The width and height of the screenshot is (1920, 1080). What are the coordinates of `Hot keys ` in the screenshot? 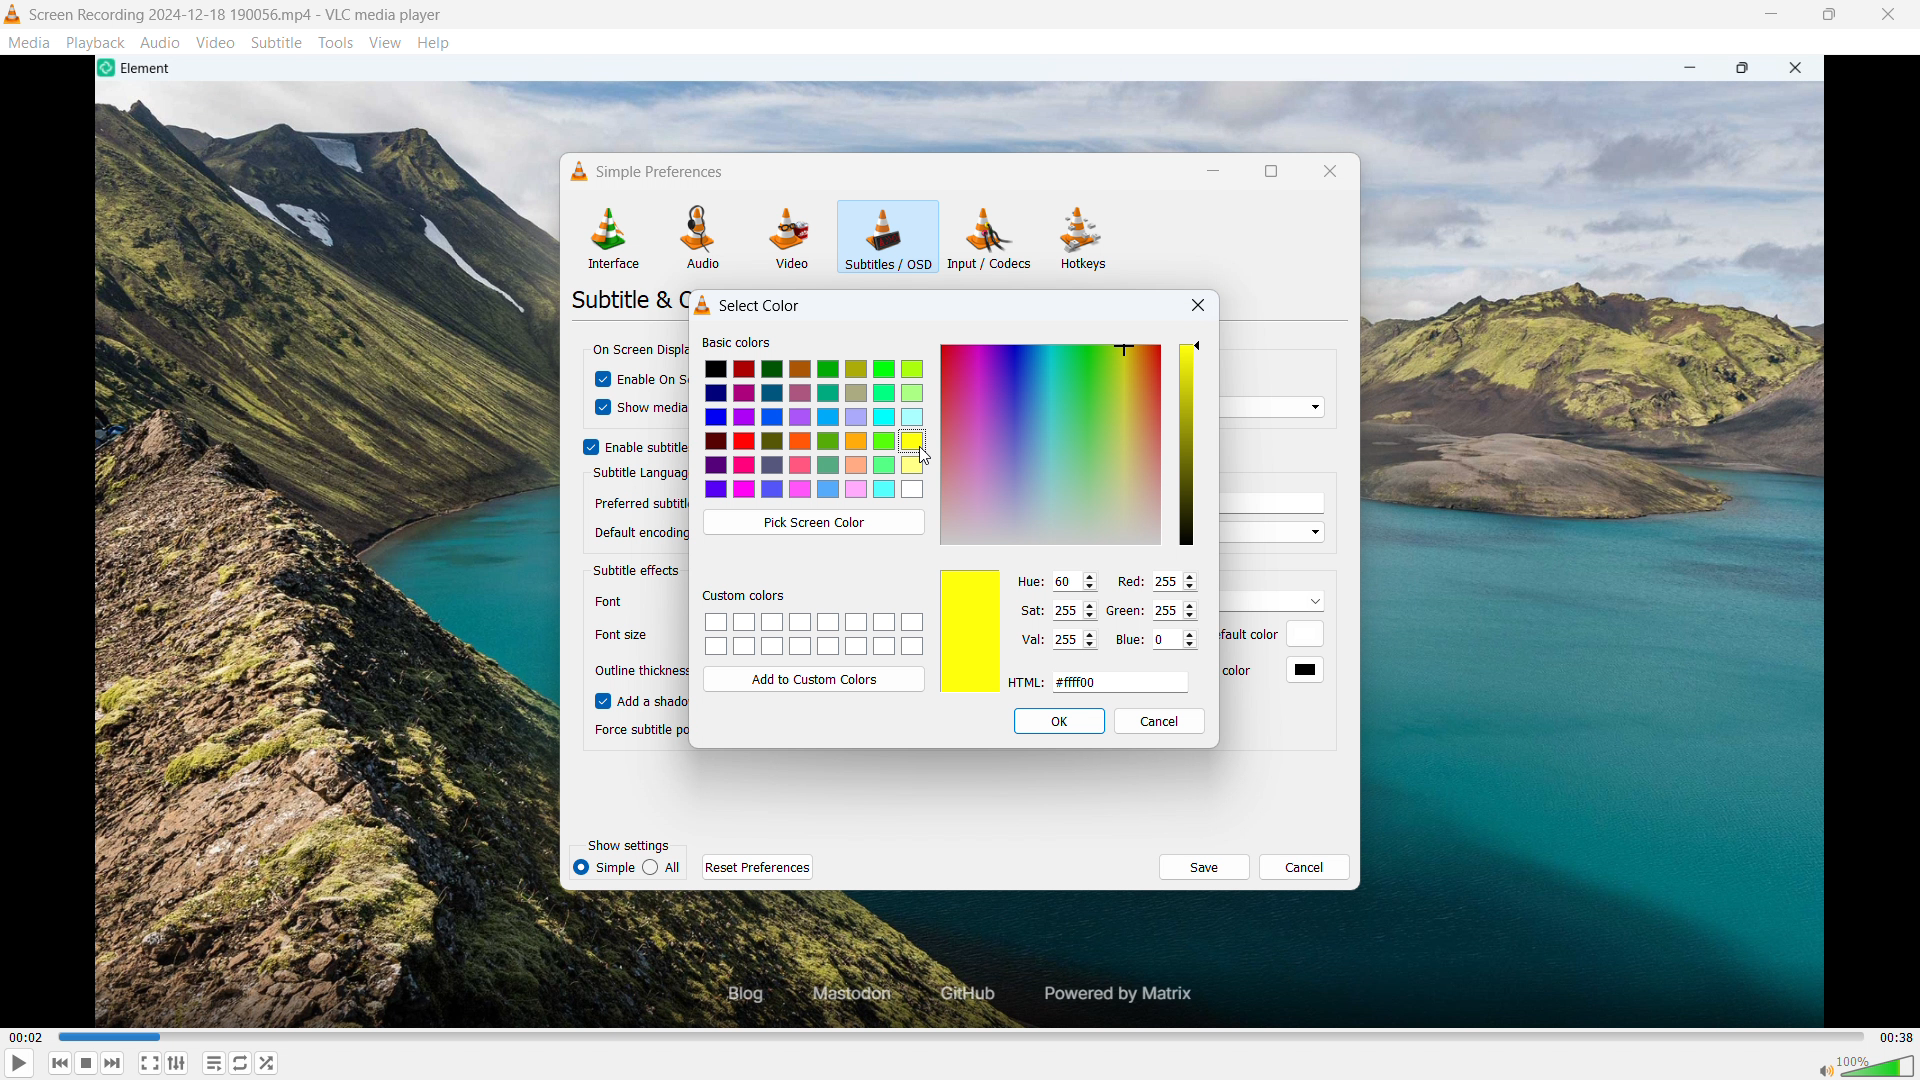 It's located at (1083, 239).